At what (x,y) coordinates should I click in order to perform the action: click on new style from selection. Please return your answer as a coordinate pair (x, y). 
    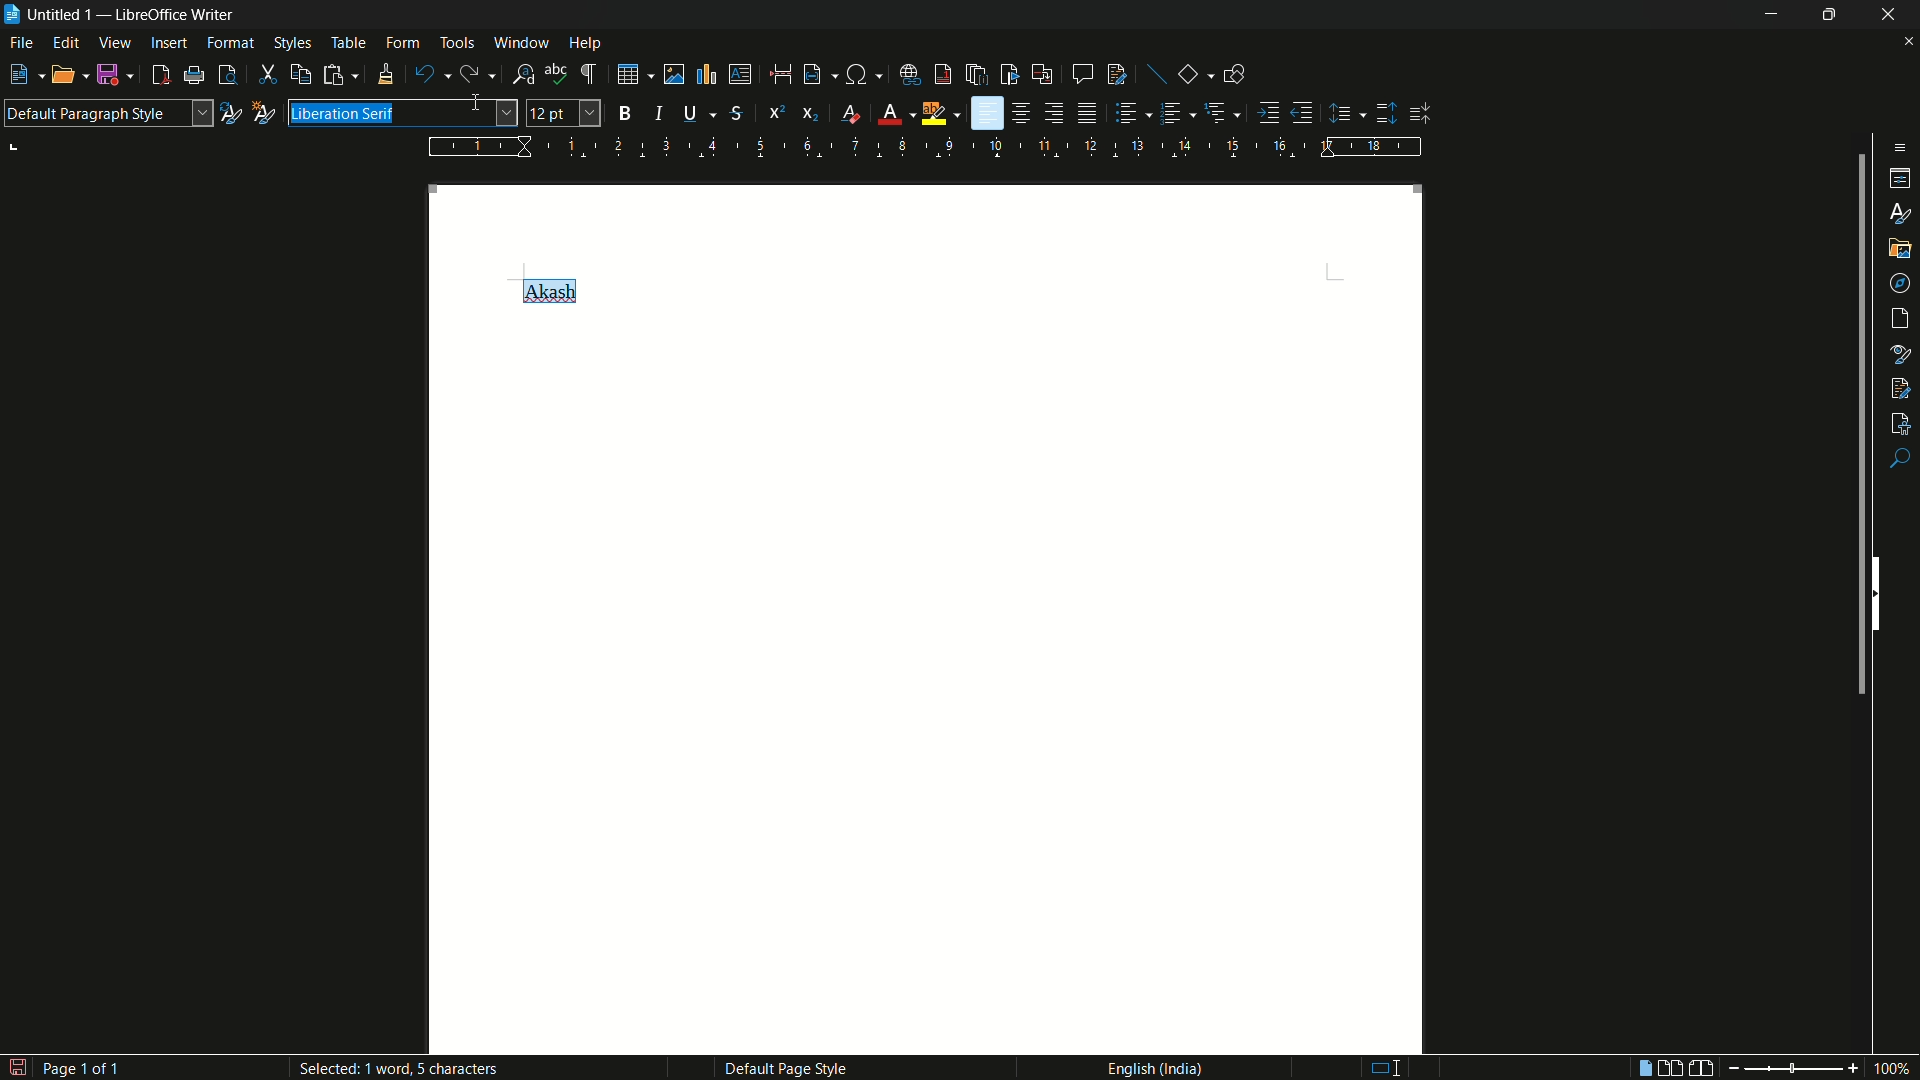
    Looking at the image, I should click on (261, 111).